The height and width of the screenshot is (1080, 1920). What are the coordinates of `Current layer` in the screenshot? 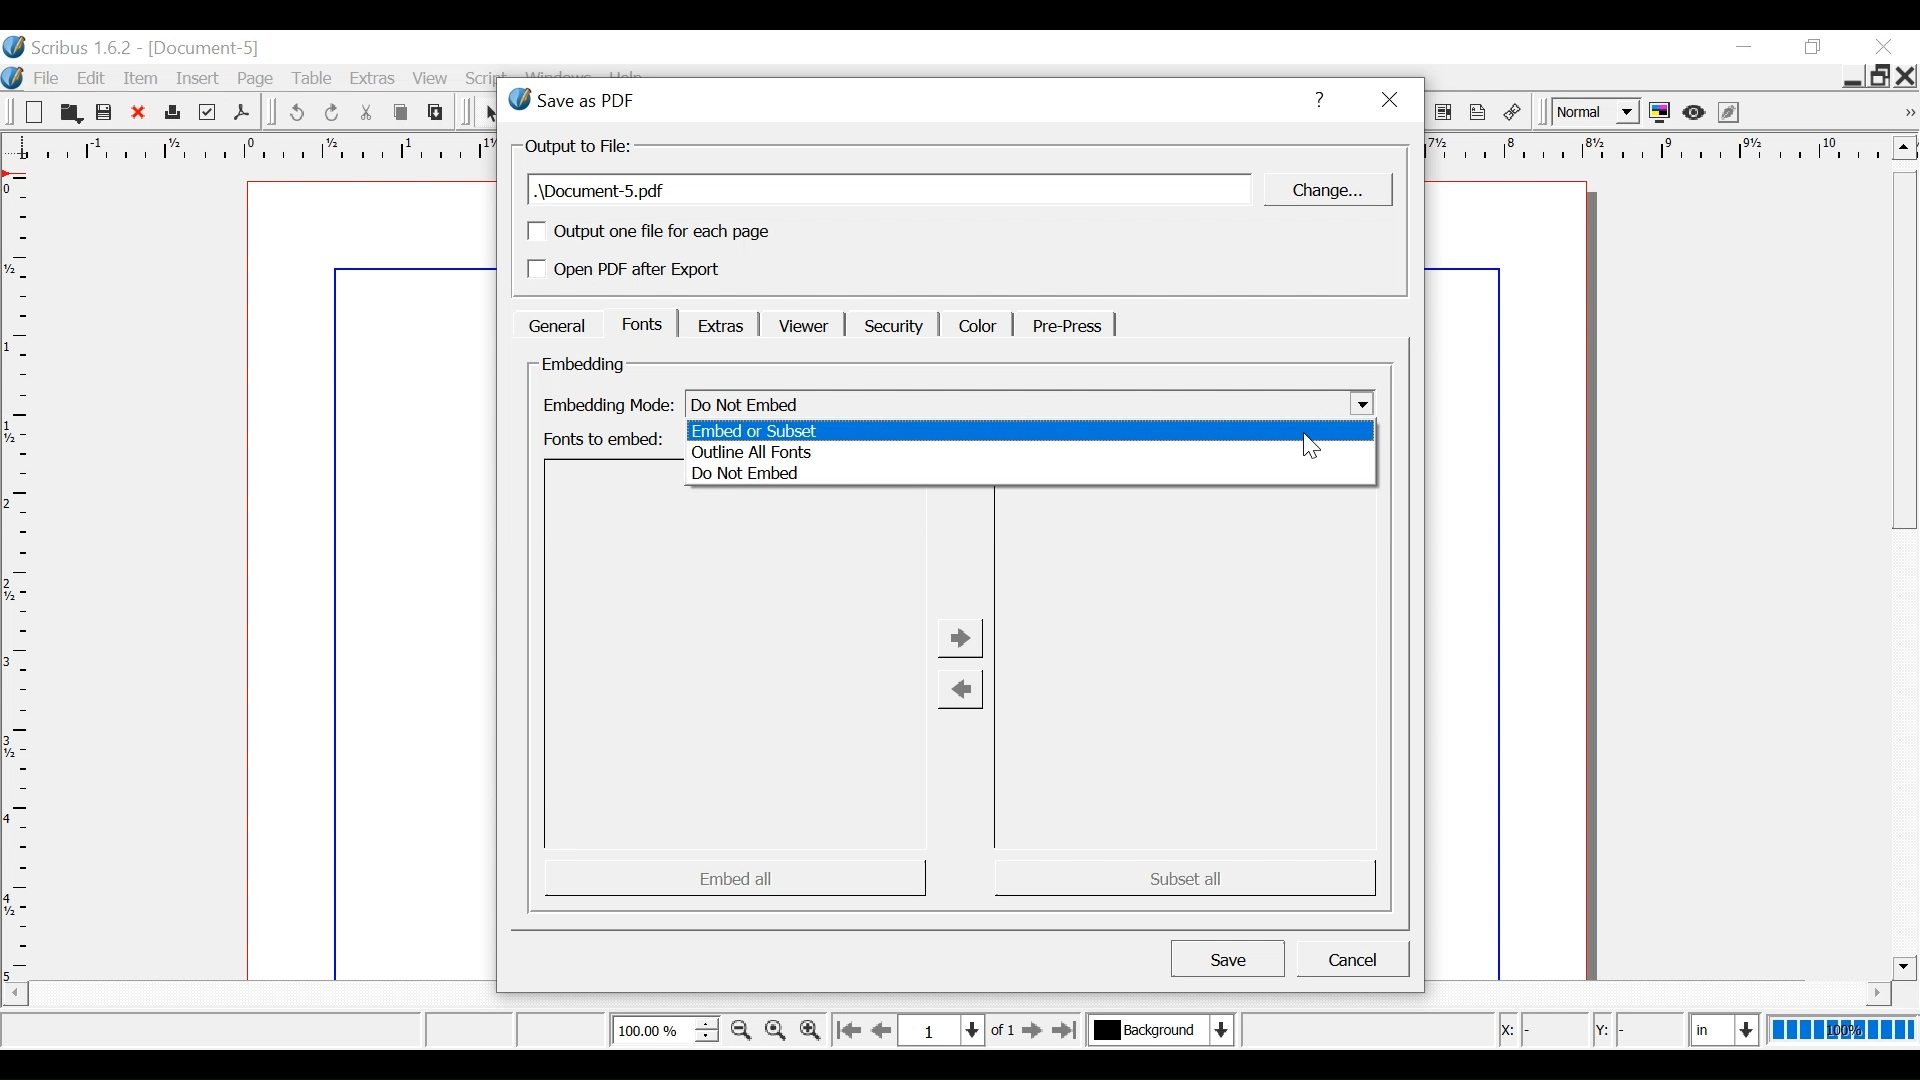 It's located at (1161, 1029).